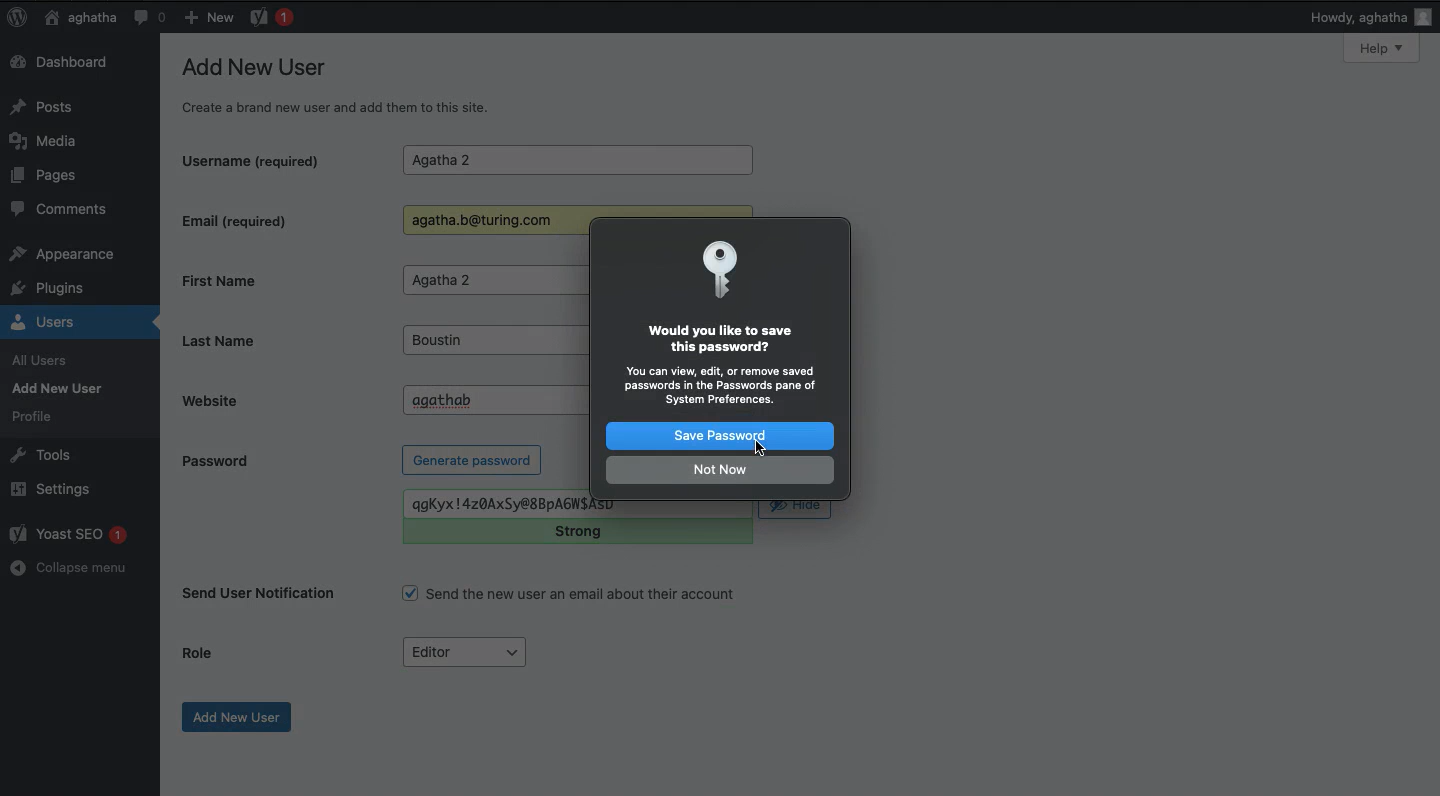  I want to click on Not now, so click(719, 469).